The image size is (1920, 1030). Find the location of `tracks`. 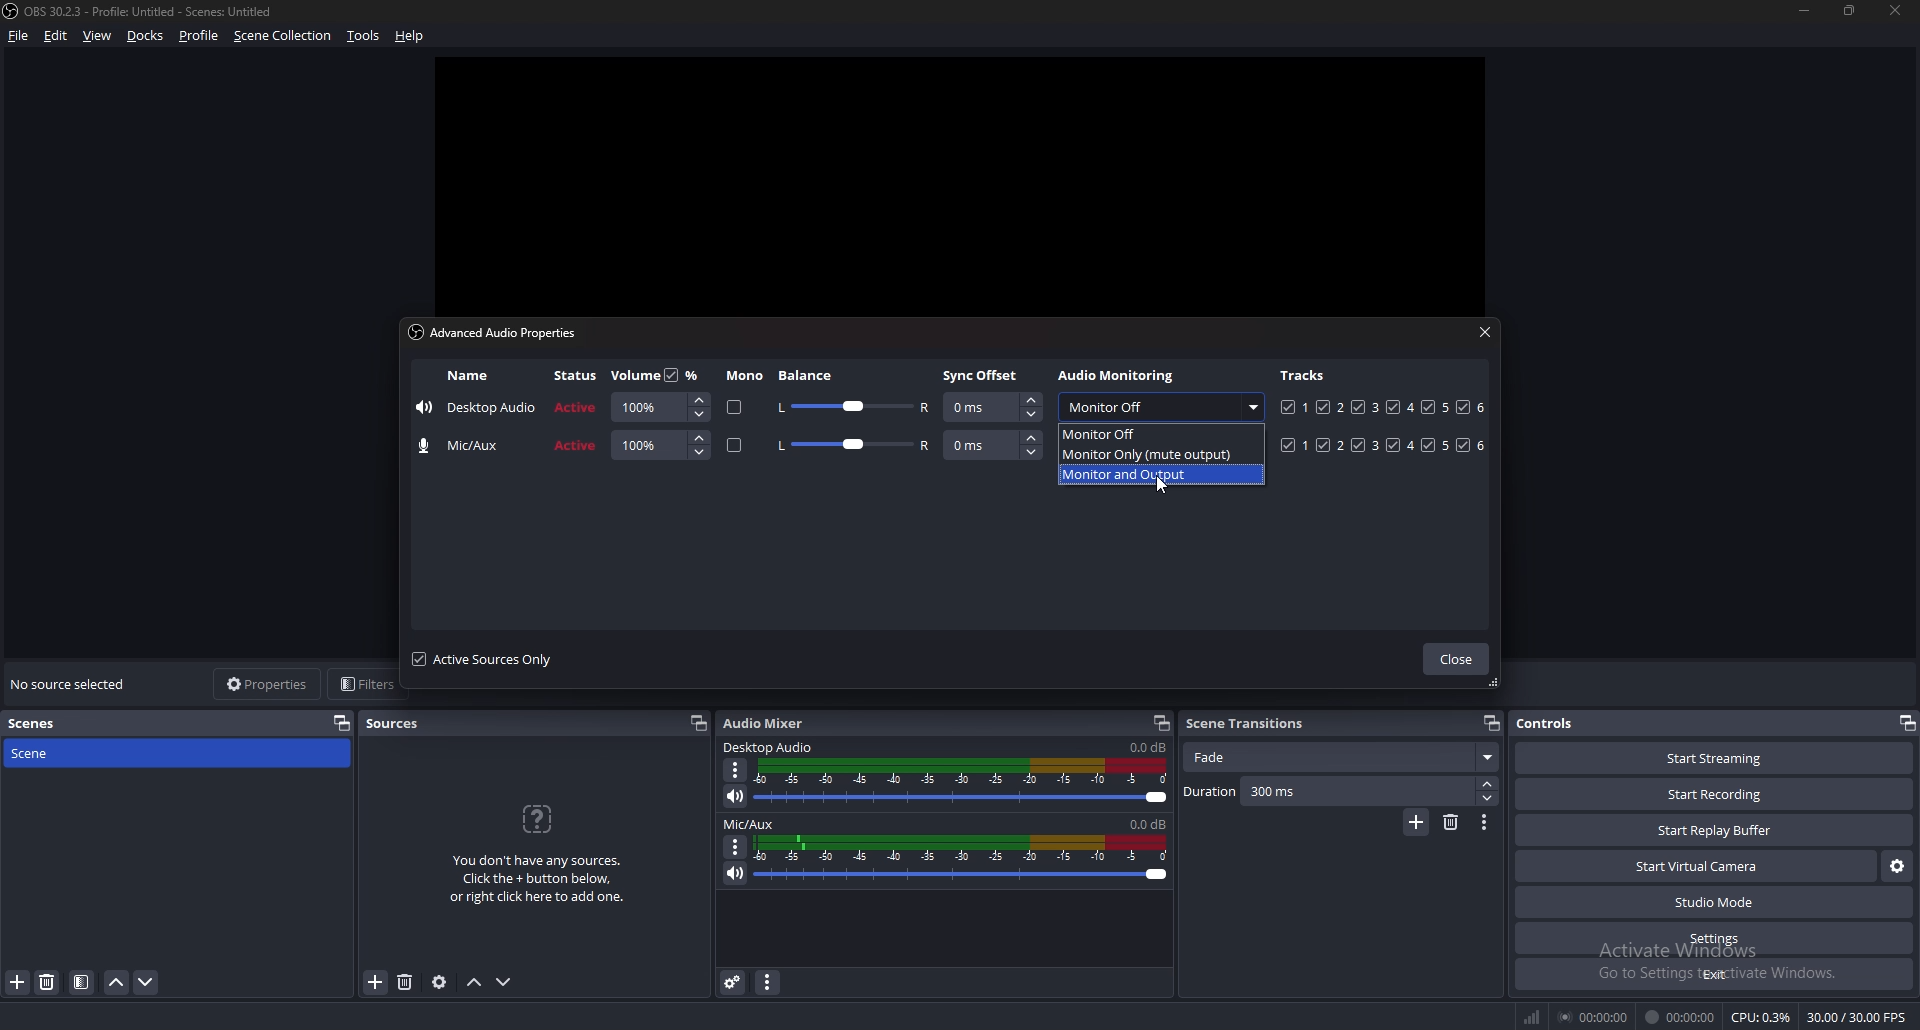

tracks is located at coordinates (1386, 407).